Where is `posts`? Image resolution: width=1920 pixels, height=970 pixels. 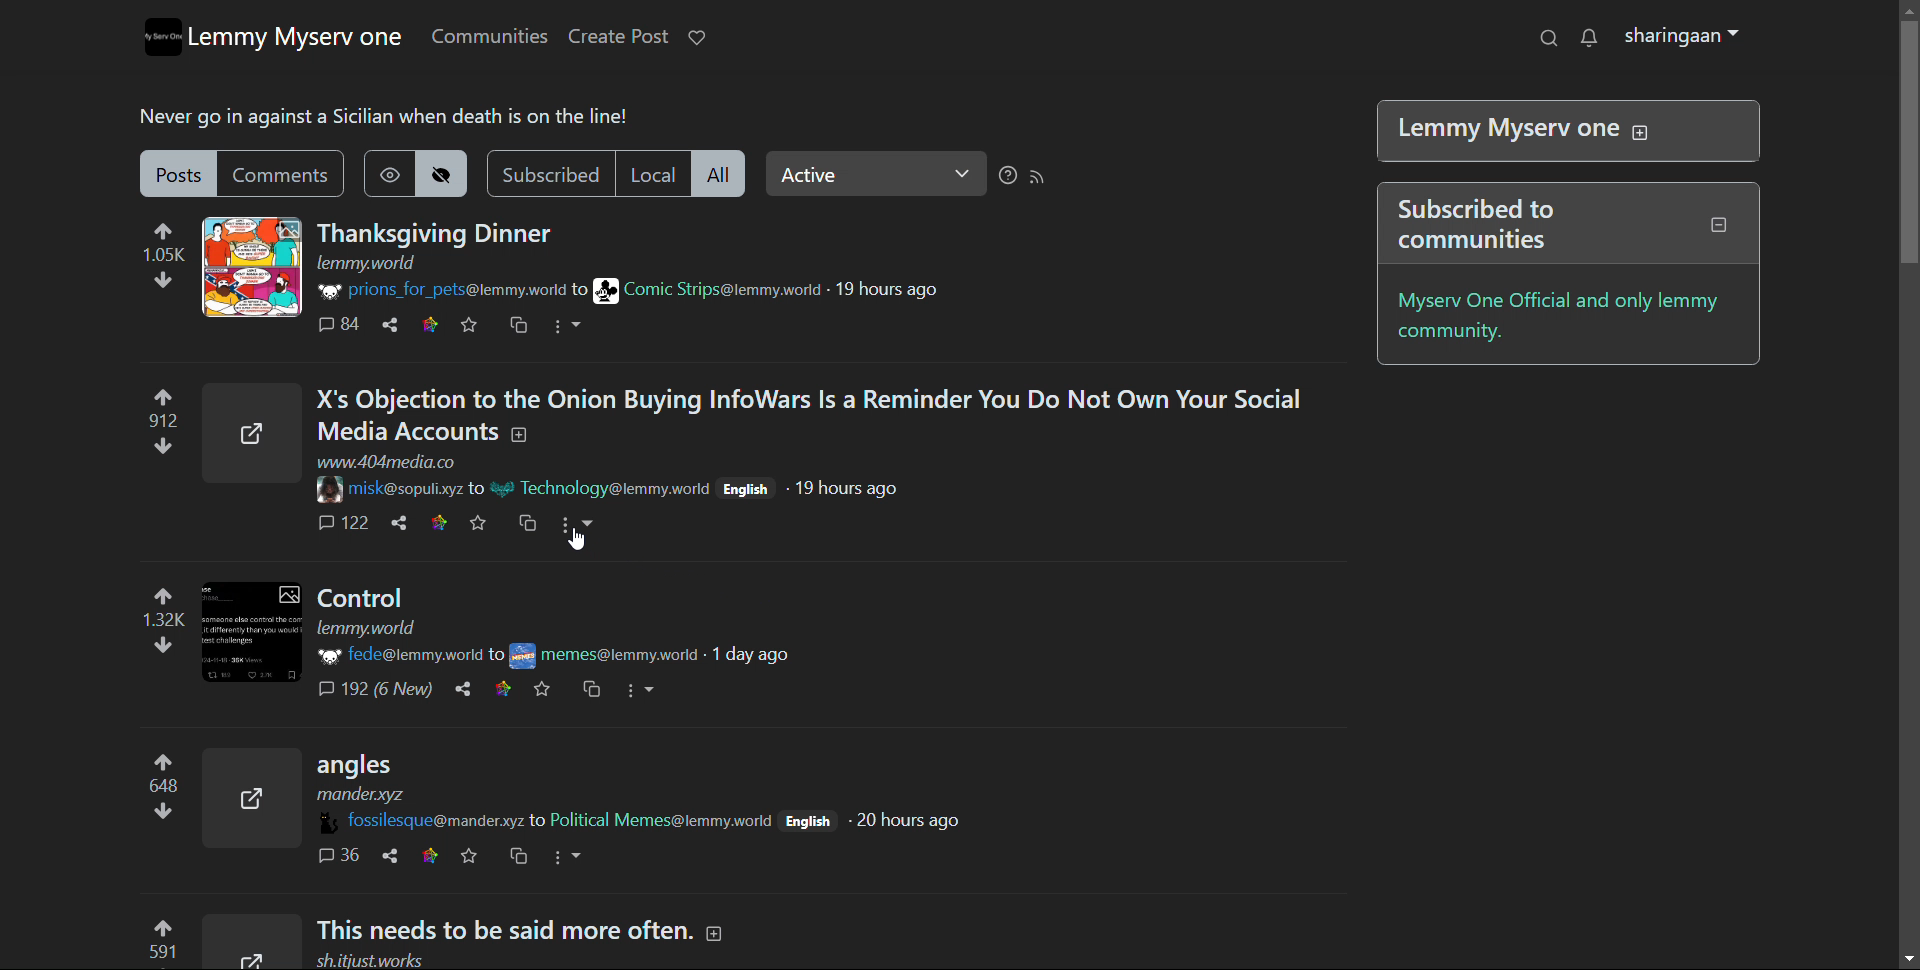
posts is located at coordinates (179, 173).